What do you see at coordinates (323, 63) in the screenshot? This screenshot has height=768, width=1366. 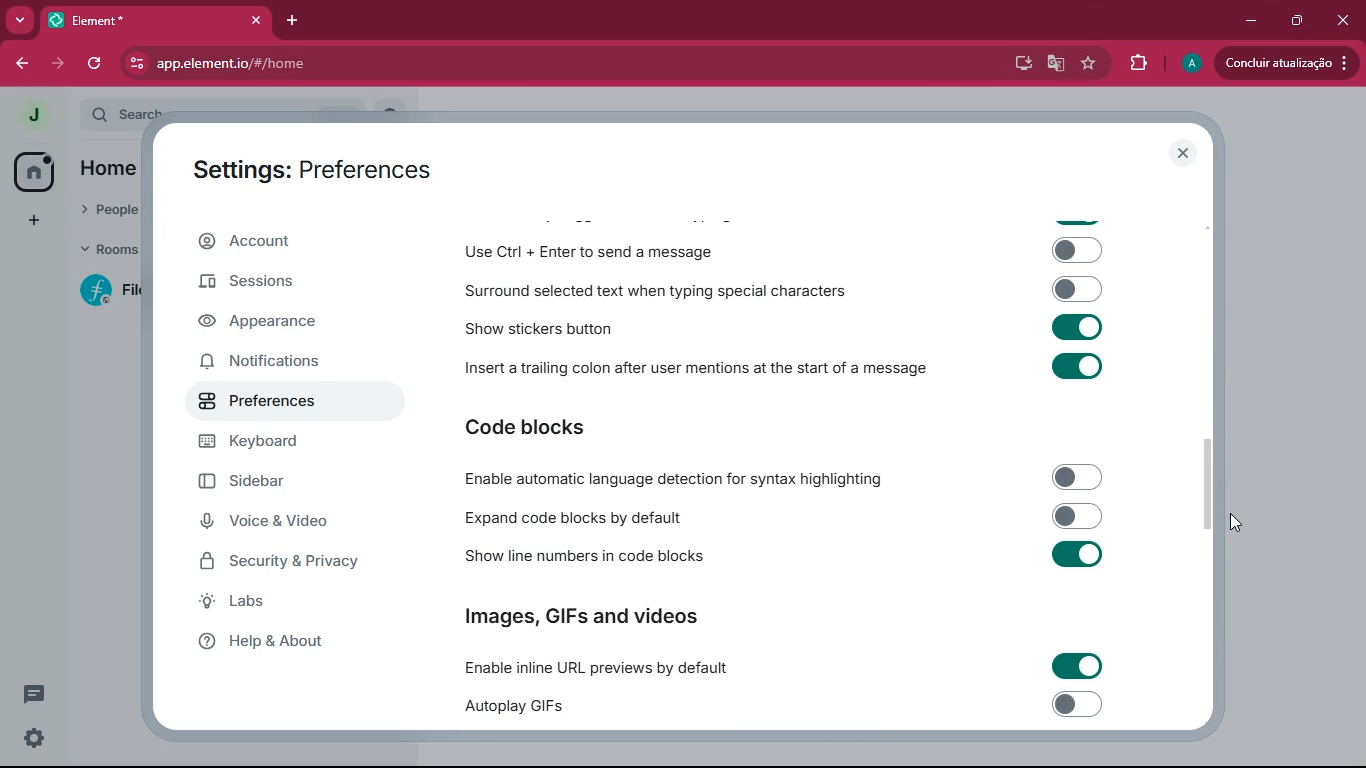 I see `app.element.io/#/home` at bounding box center [323, 63].